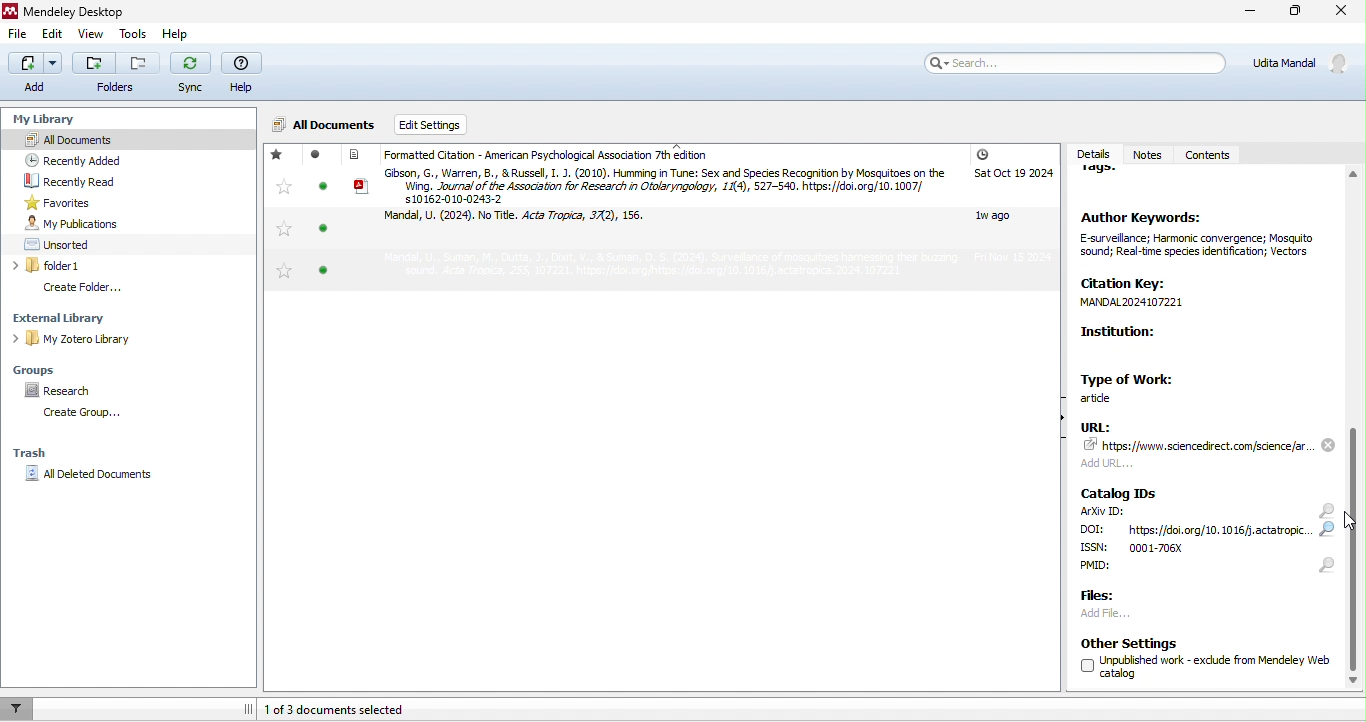 The width and height of the screenshot is (1366, 722). Describe the element at coordinates (74, 243) in the screenshot. I see `unsorted` at that location.